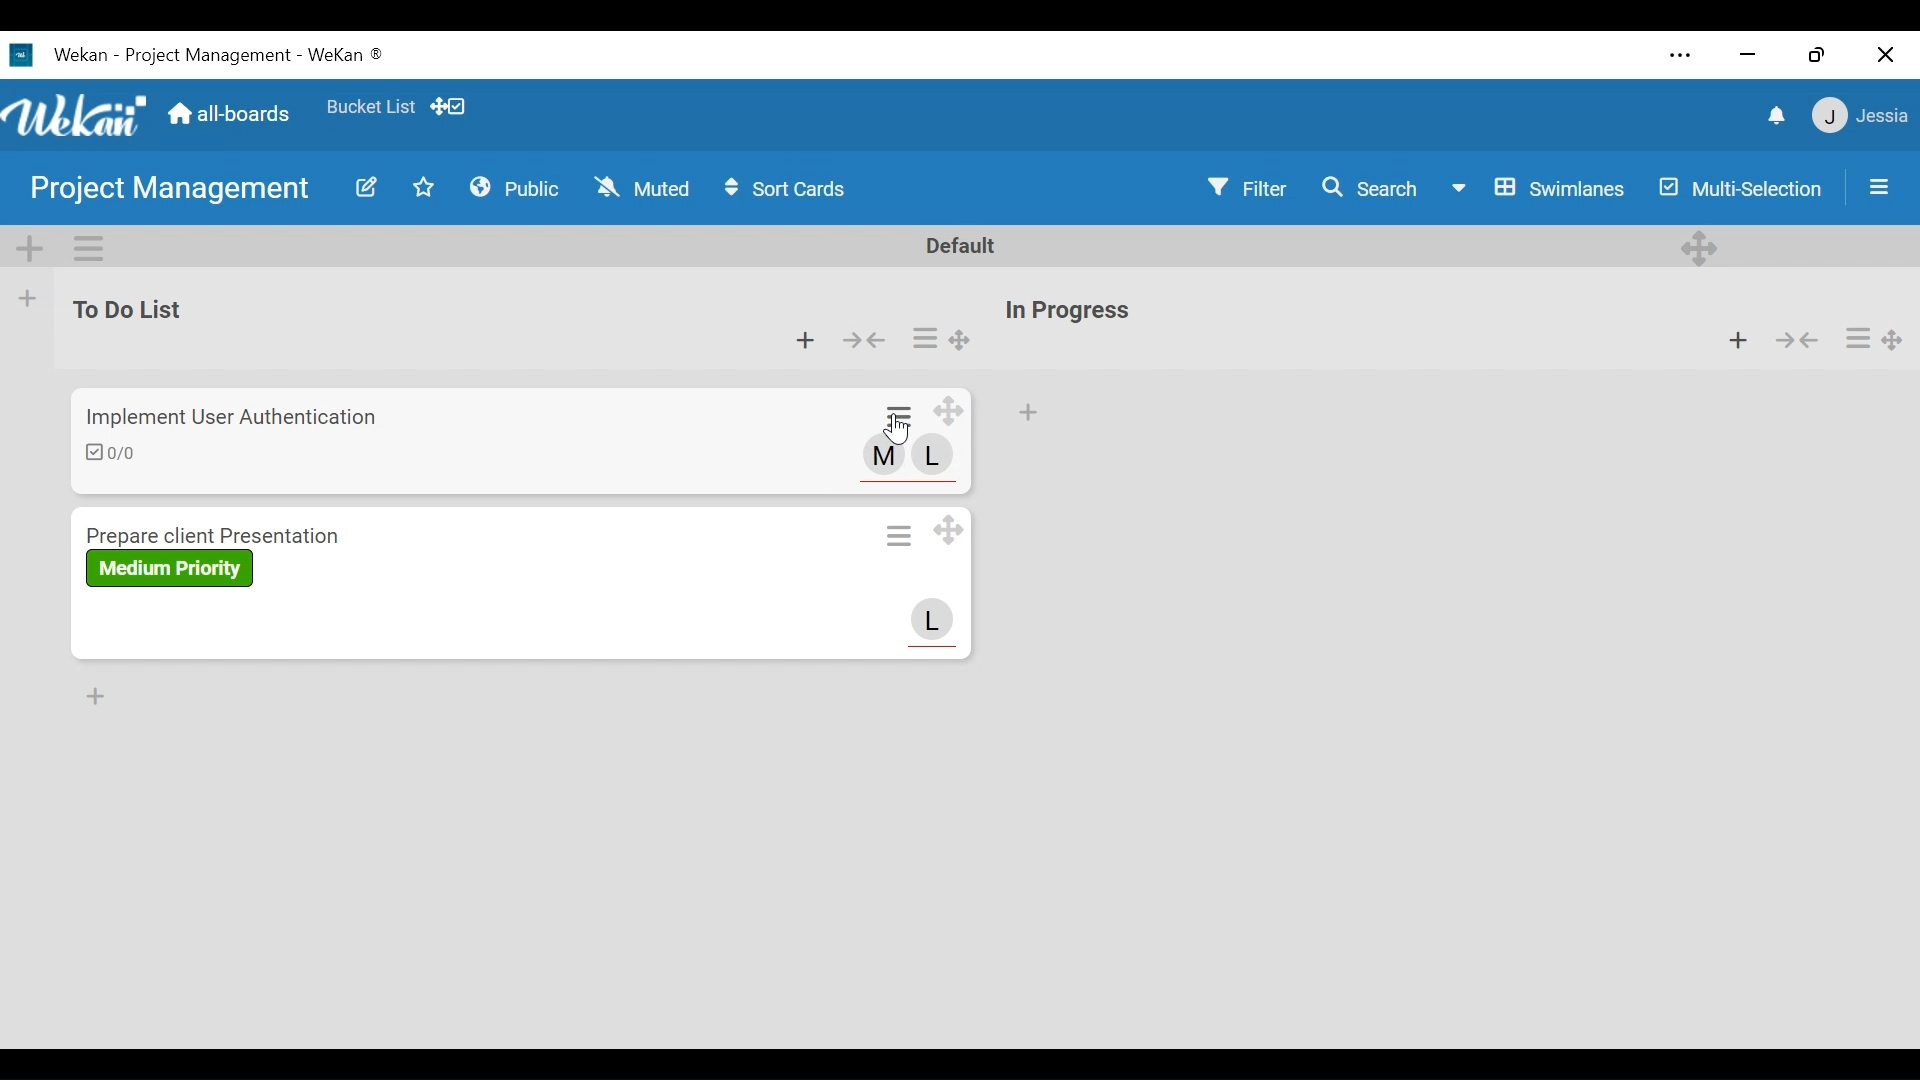  Describe the element at coordinates (451, 105) in the screenshot. I see `Show desktop drag handles` at that location.